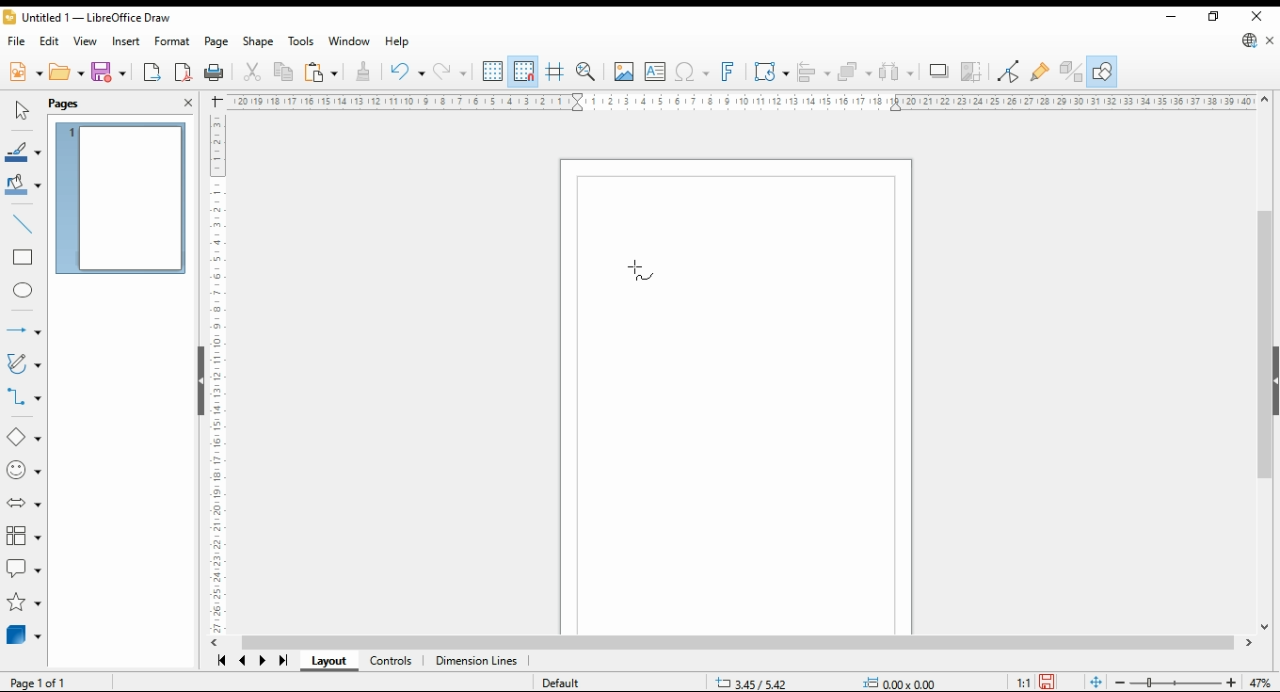 The image size is (1280, 692). What do you see at coordinates (214, 373) in the screenshot?
I see `ruler` at bounding box center [214, 373].